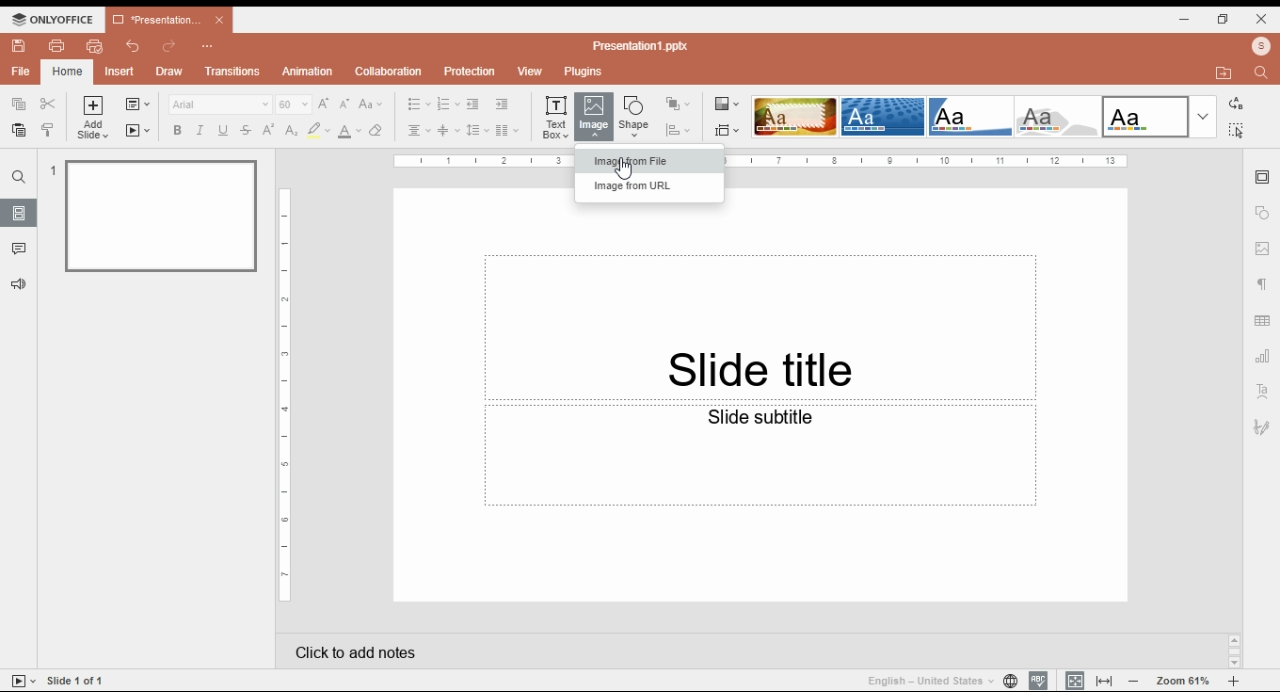 Image resolution: width=1280 pixels, height=692 pixels. What do you see at coordinates (642, 46) in the screenshot?
I see `‘Presentation pptx` at bounding box center [642, 46].